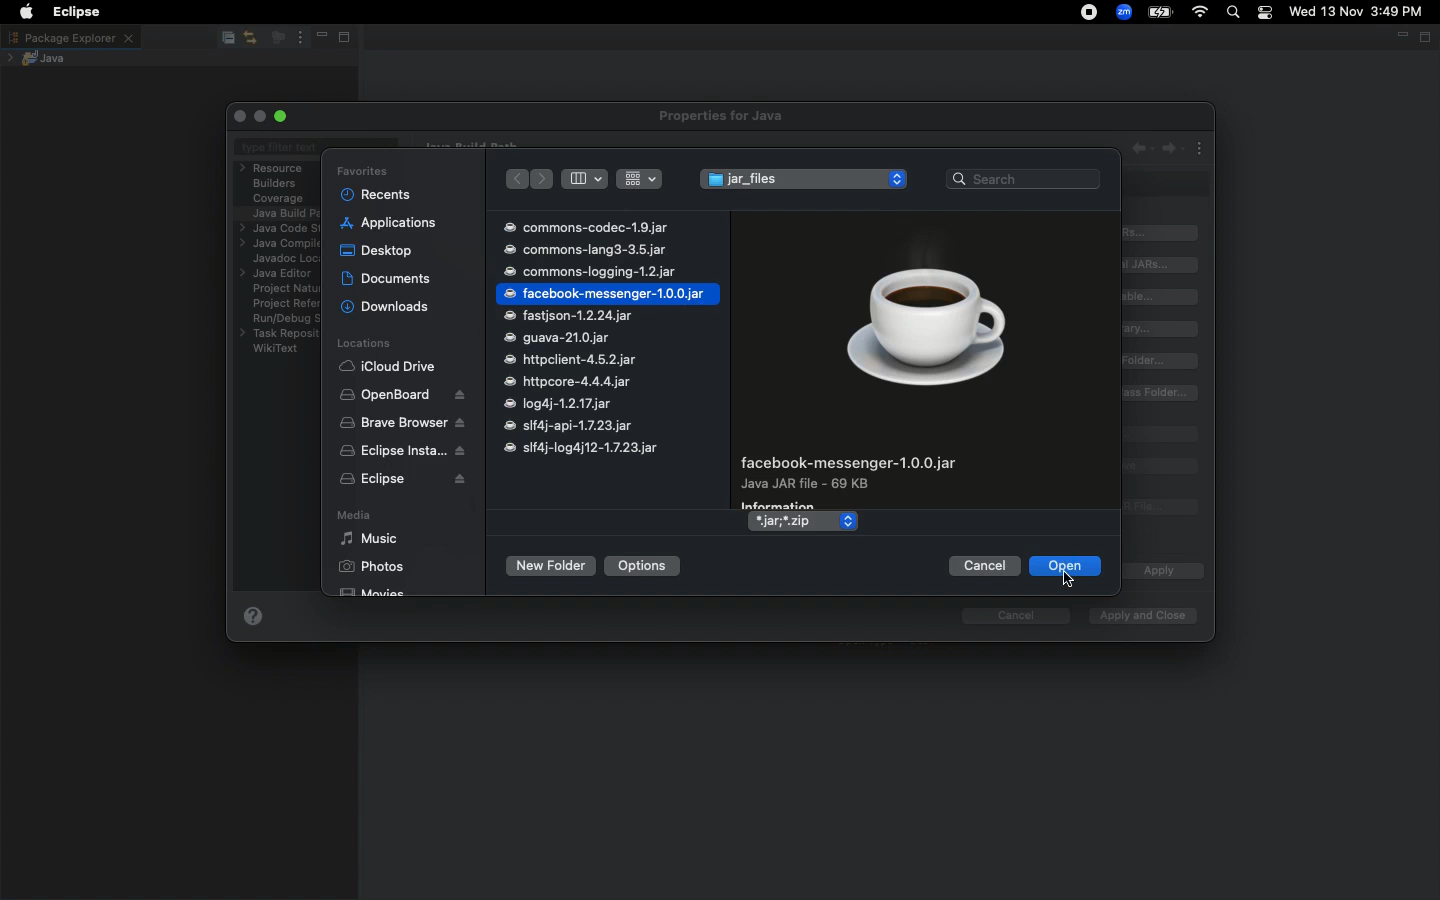  What do you see at coordinates (253, 620) in the screenshot?
I see `Help` at bounding box center [253, 620].